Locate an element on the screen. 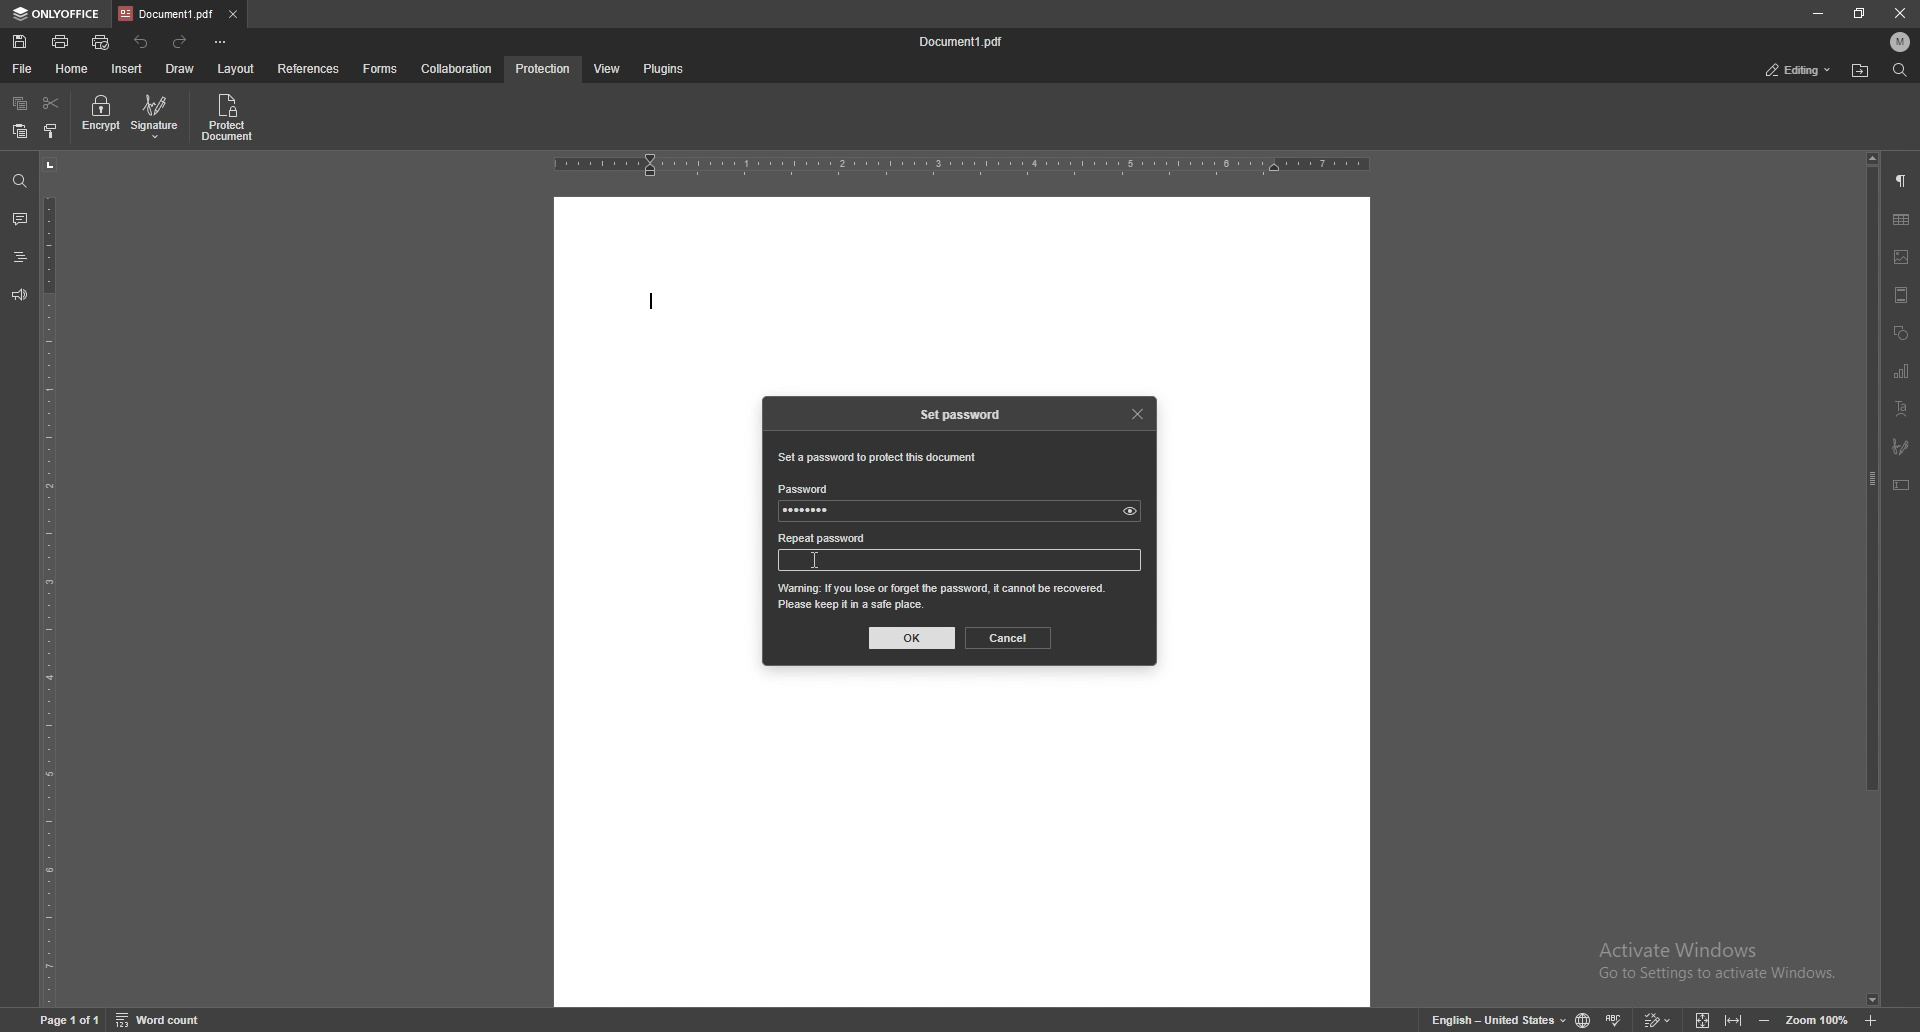 This screenshot has width=1920, height=1032. zoom in is located at coordinates (1873, 1018).